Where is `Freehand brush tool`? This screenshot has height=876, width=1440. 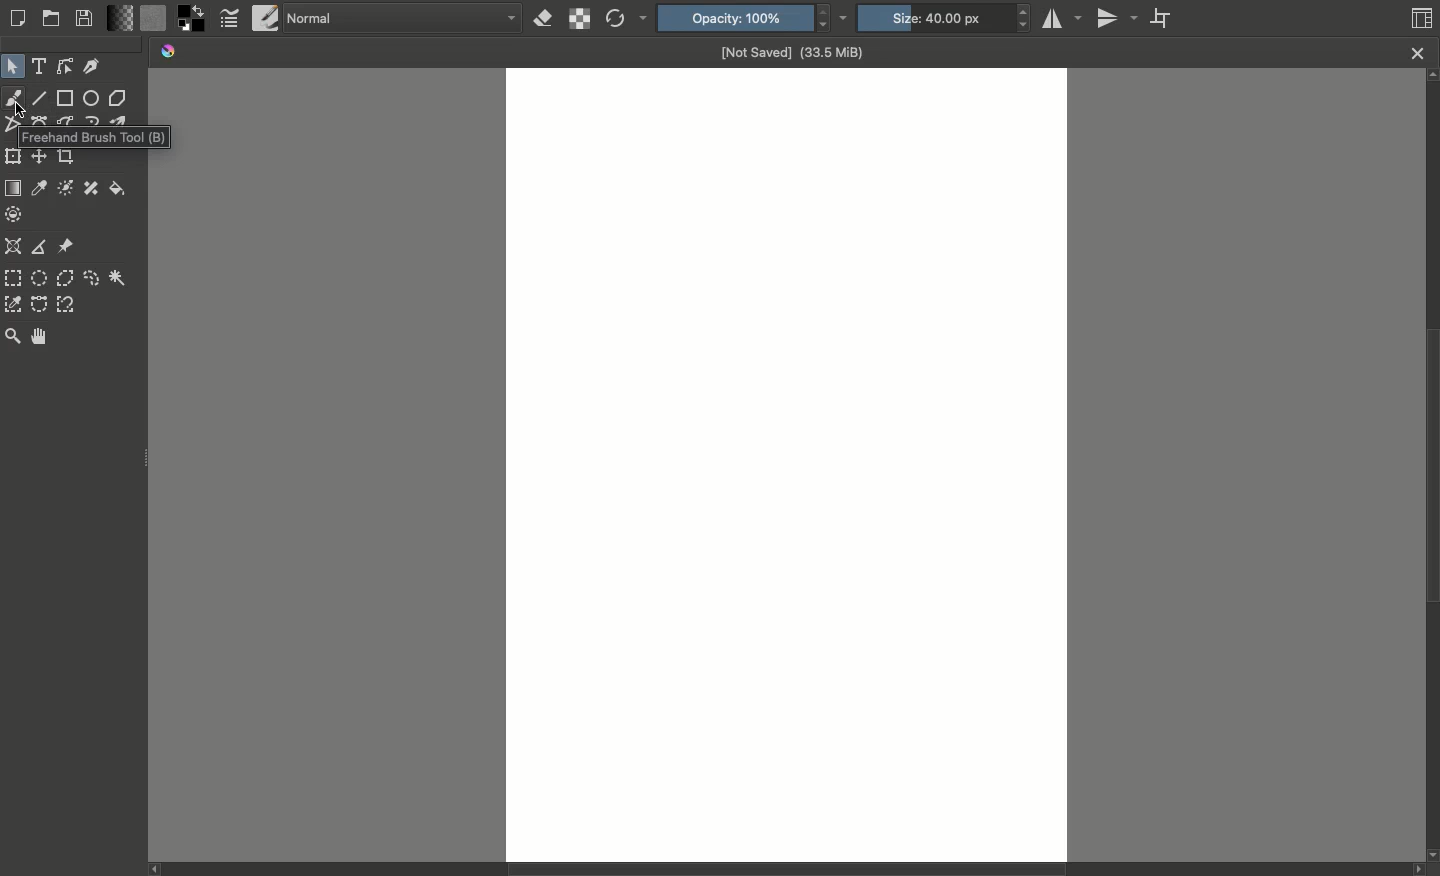
Freehand brush tool is located at coordinates (15, 98).